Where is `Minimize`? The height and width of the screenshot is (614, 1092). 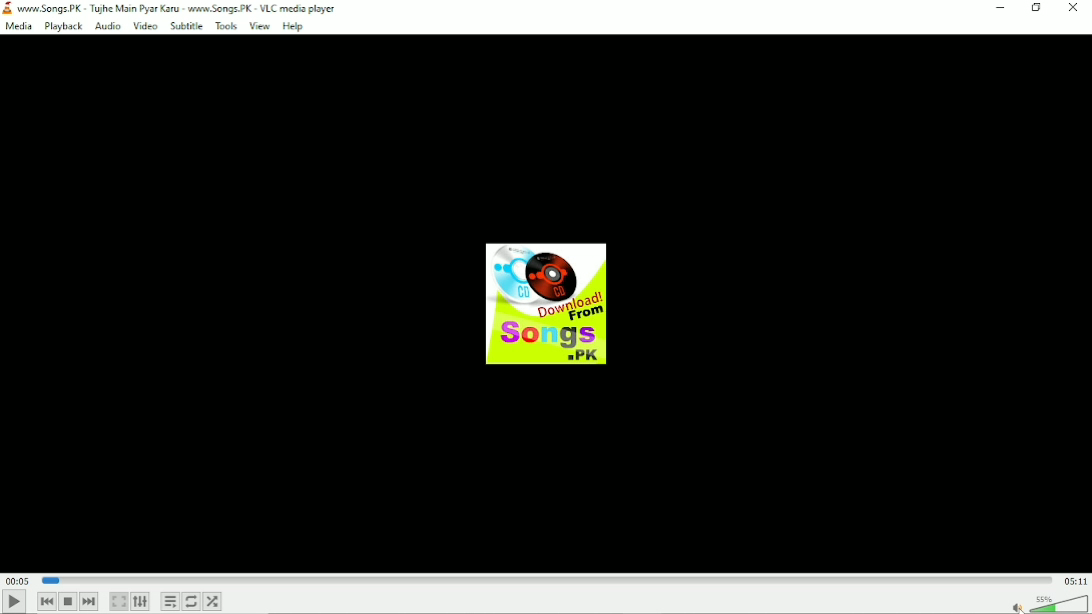
Minimize is located at coordinates (1001, 8).